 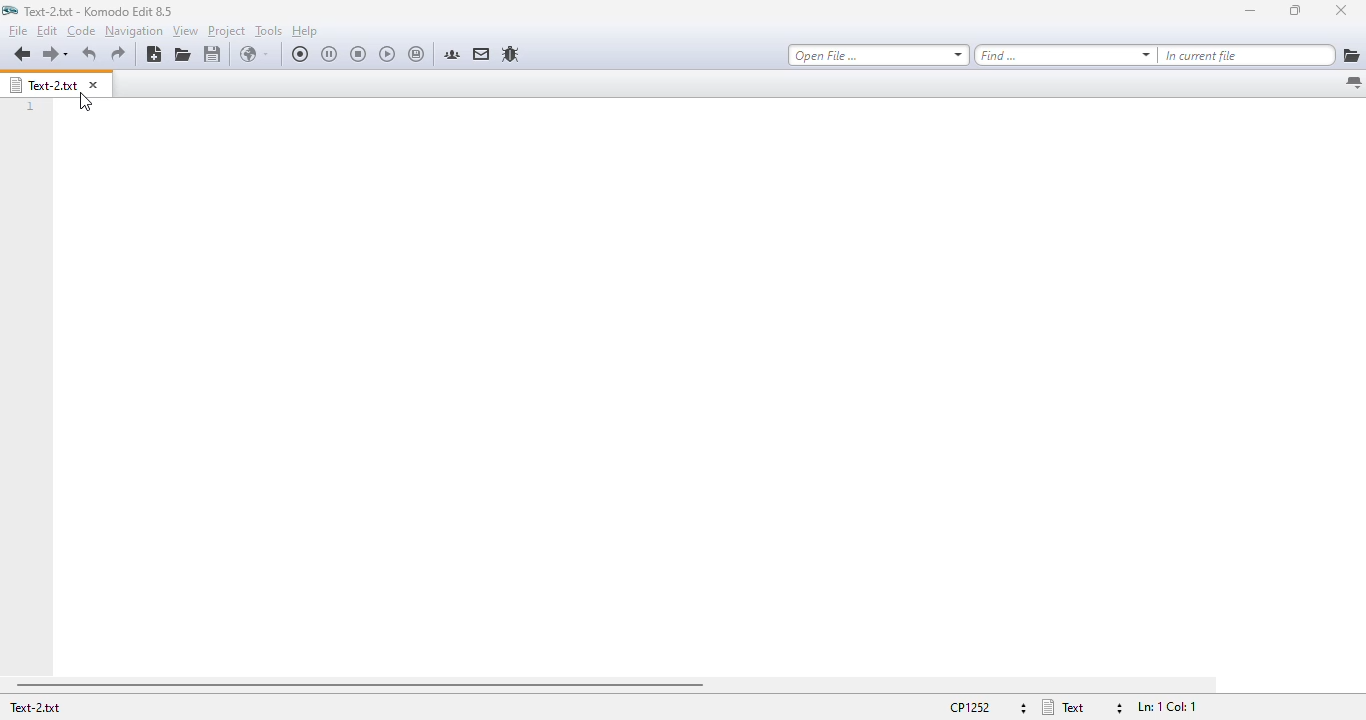 I want to click on new file using default language, so click(x=155, y=55).